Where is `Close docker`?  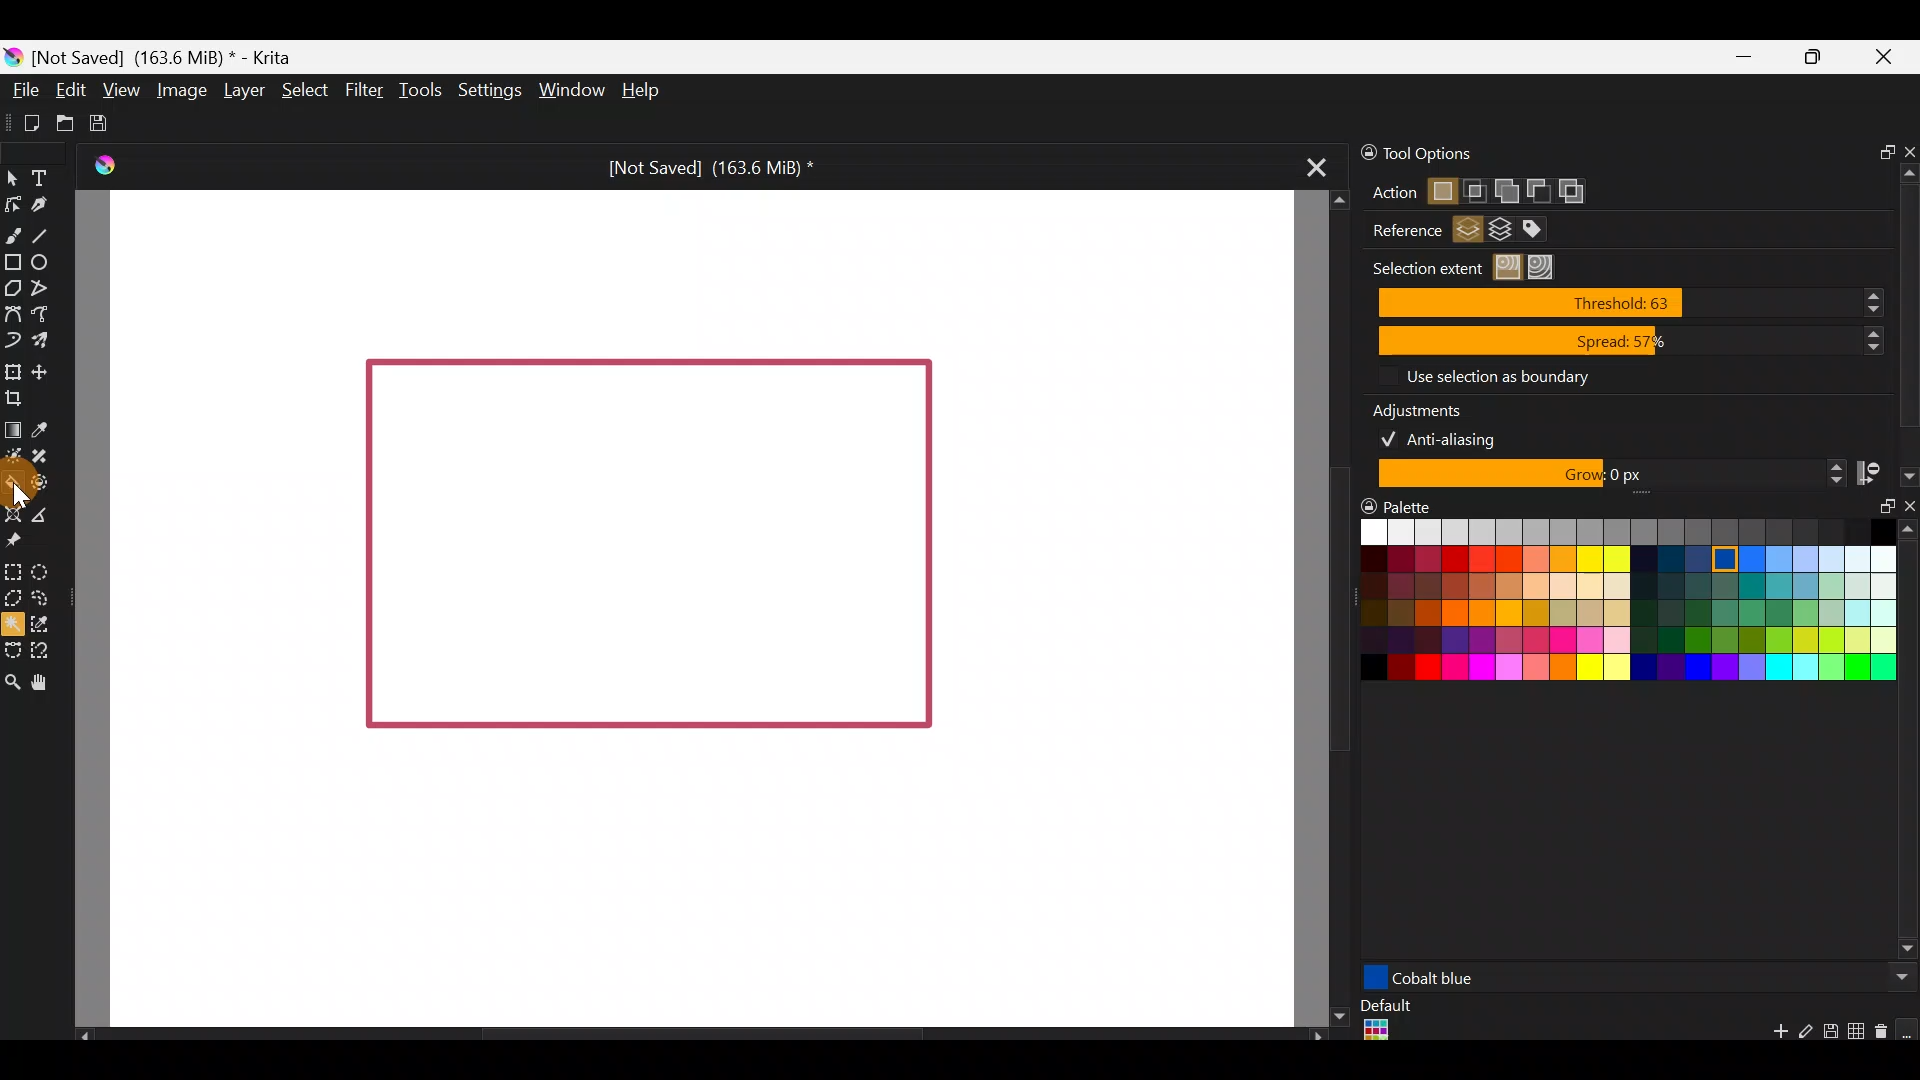 Close docker is located at coordinates (1907, 146).